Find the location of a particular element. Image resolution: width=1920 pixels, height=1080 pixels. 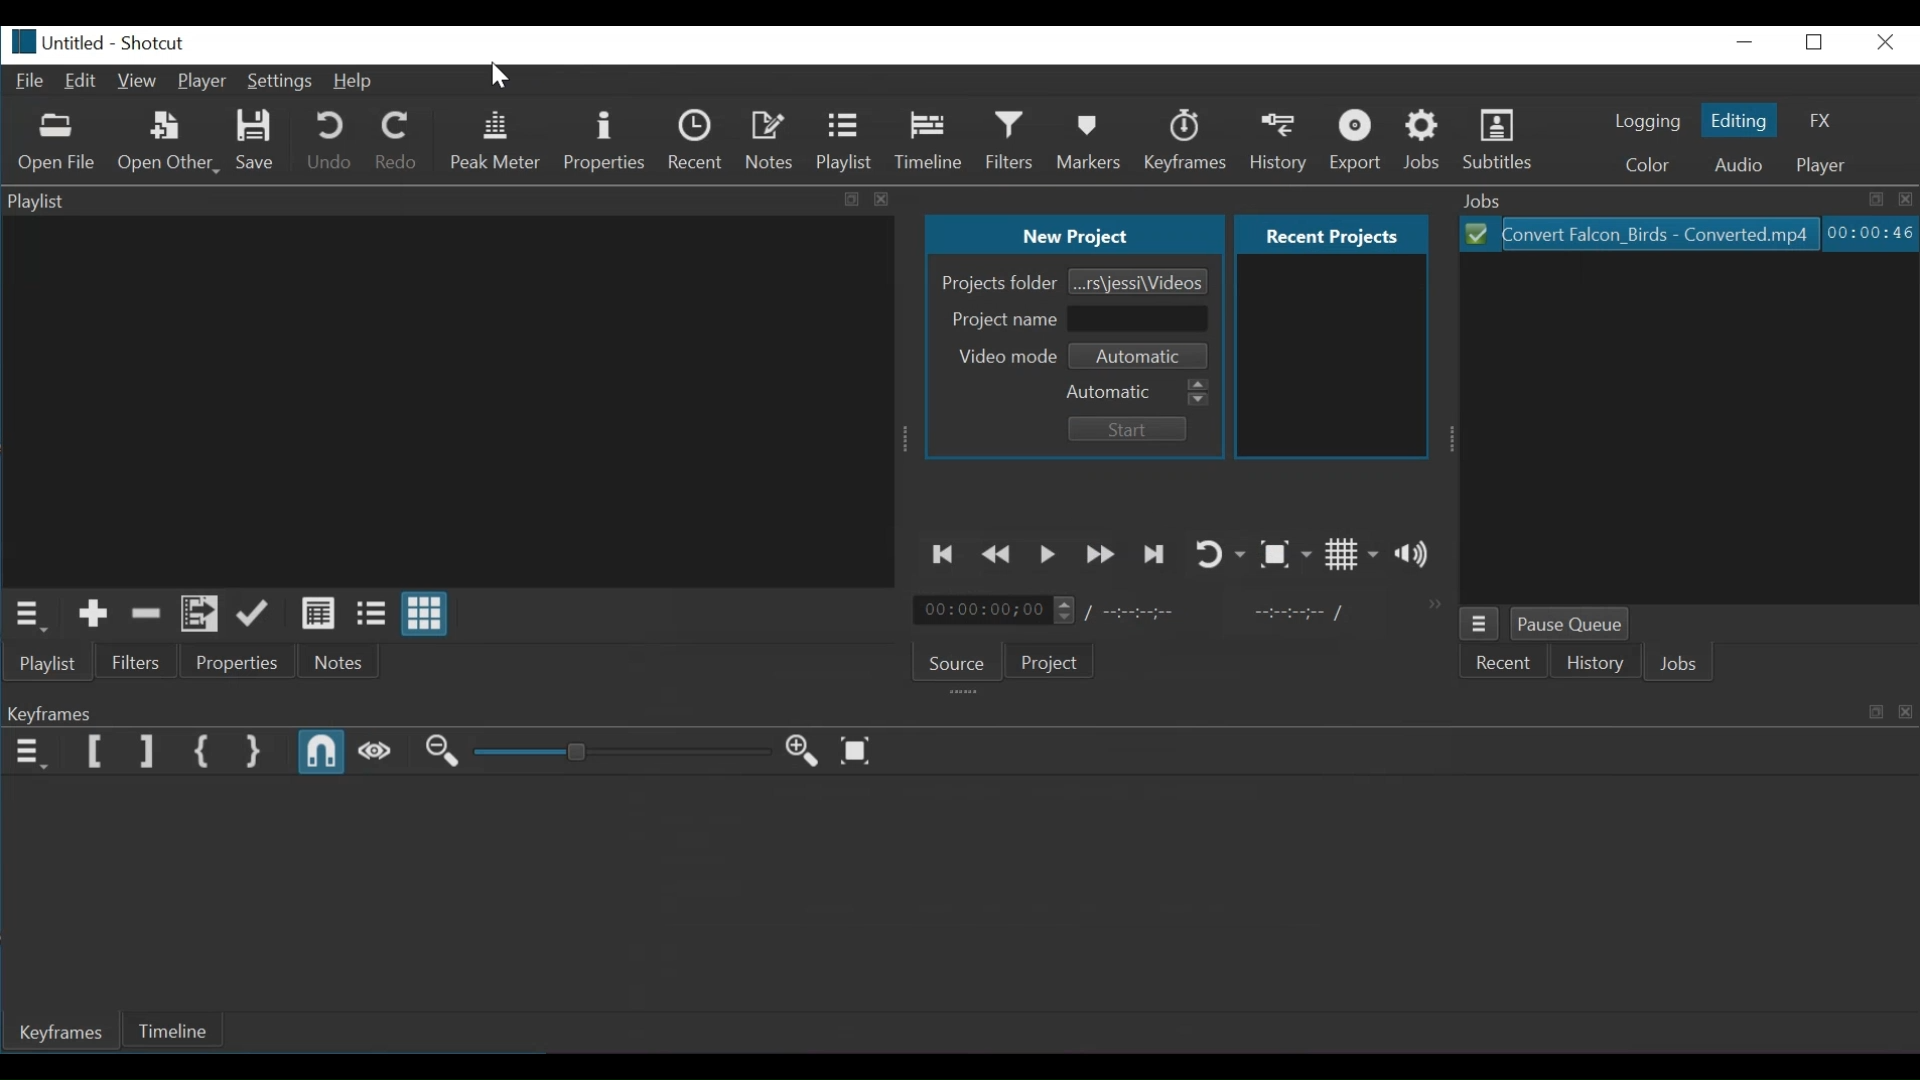

Recent is located at coordinates (698, 141).